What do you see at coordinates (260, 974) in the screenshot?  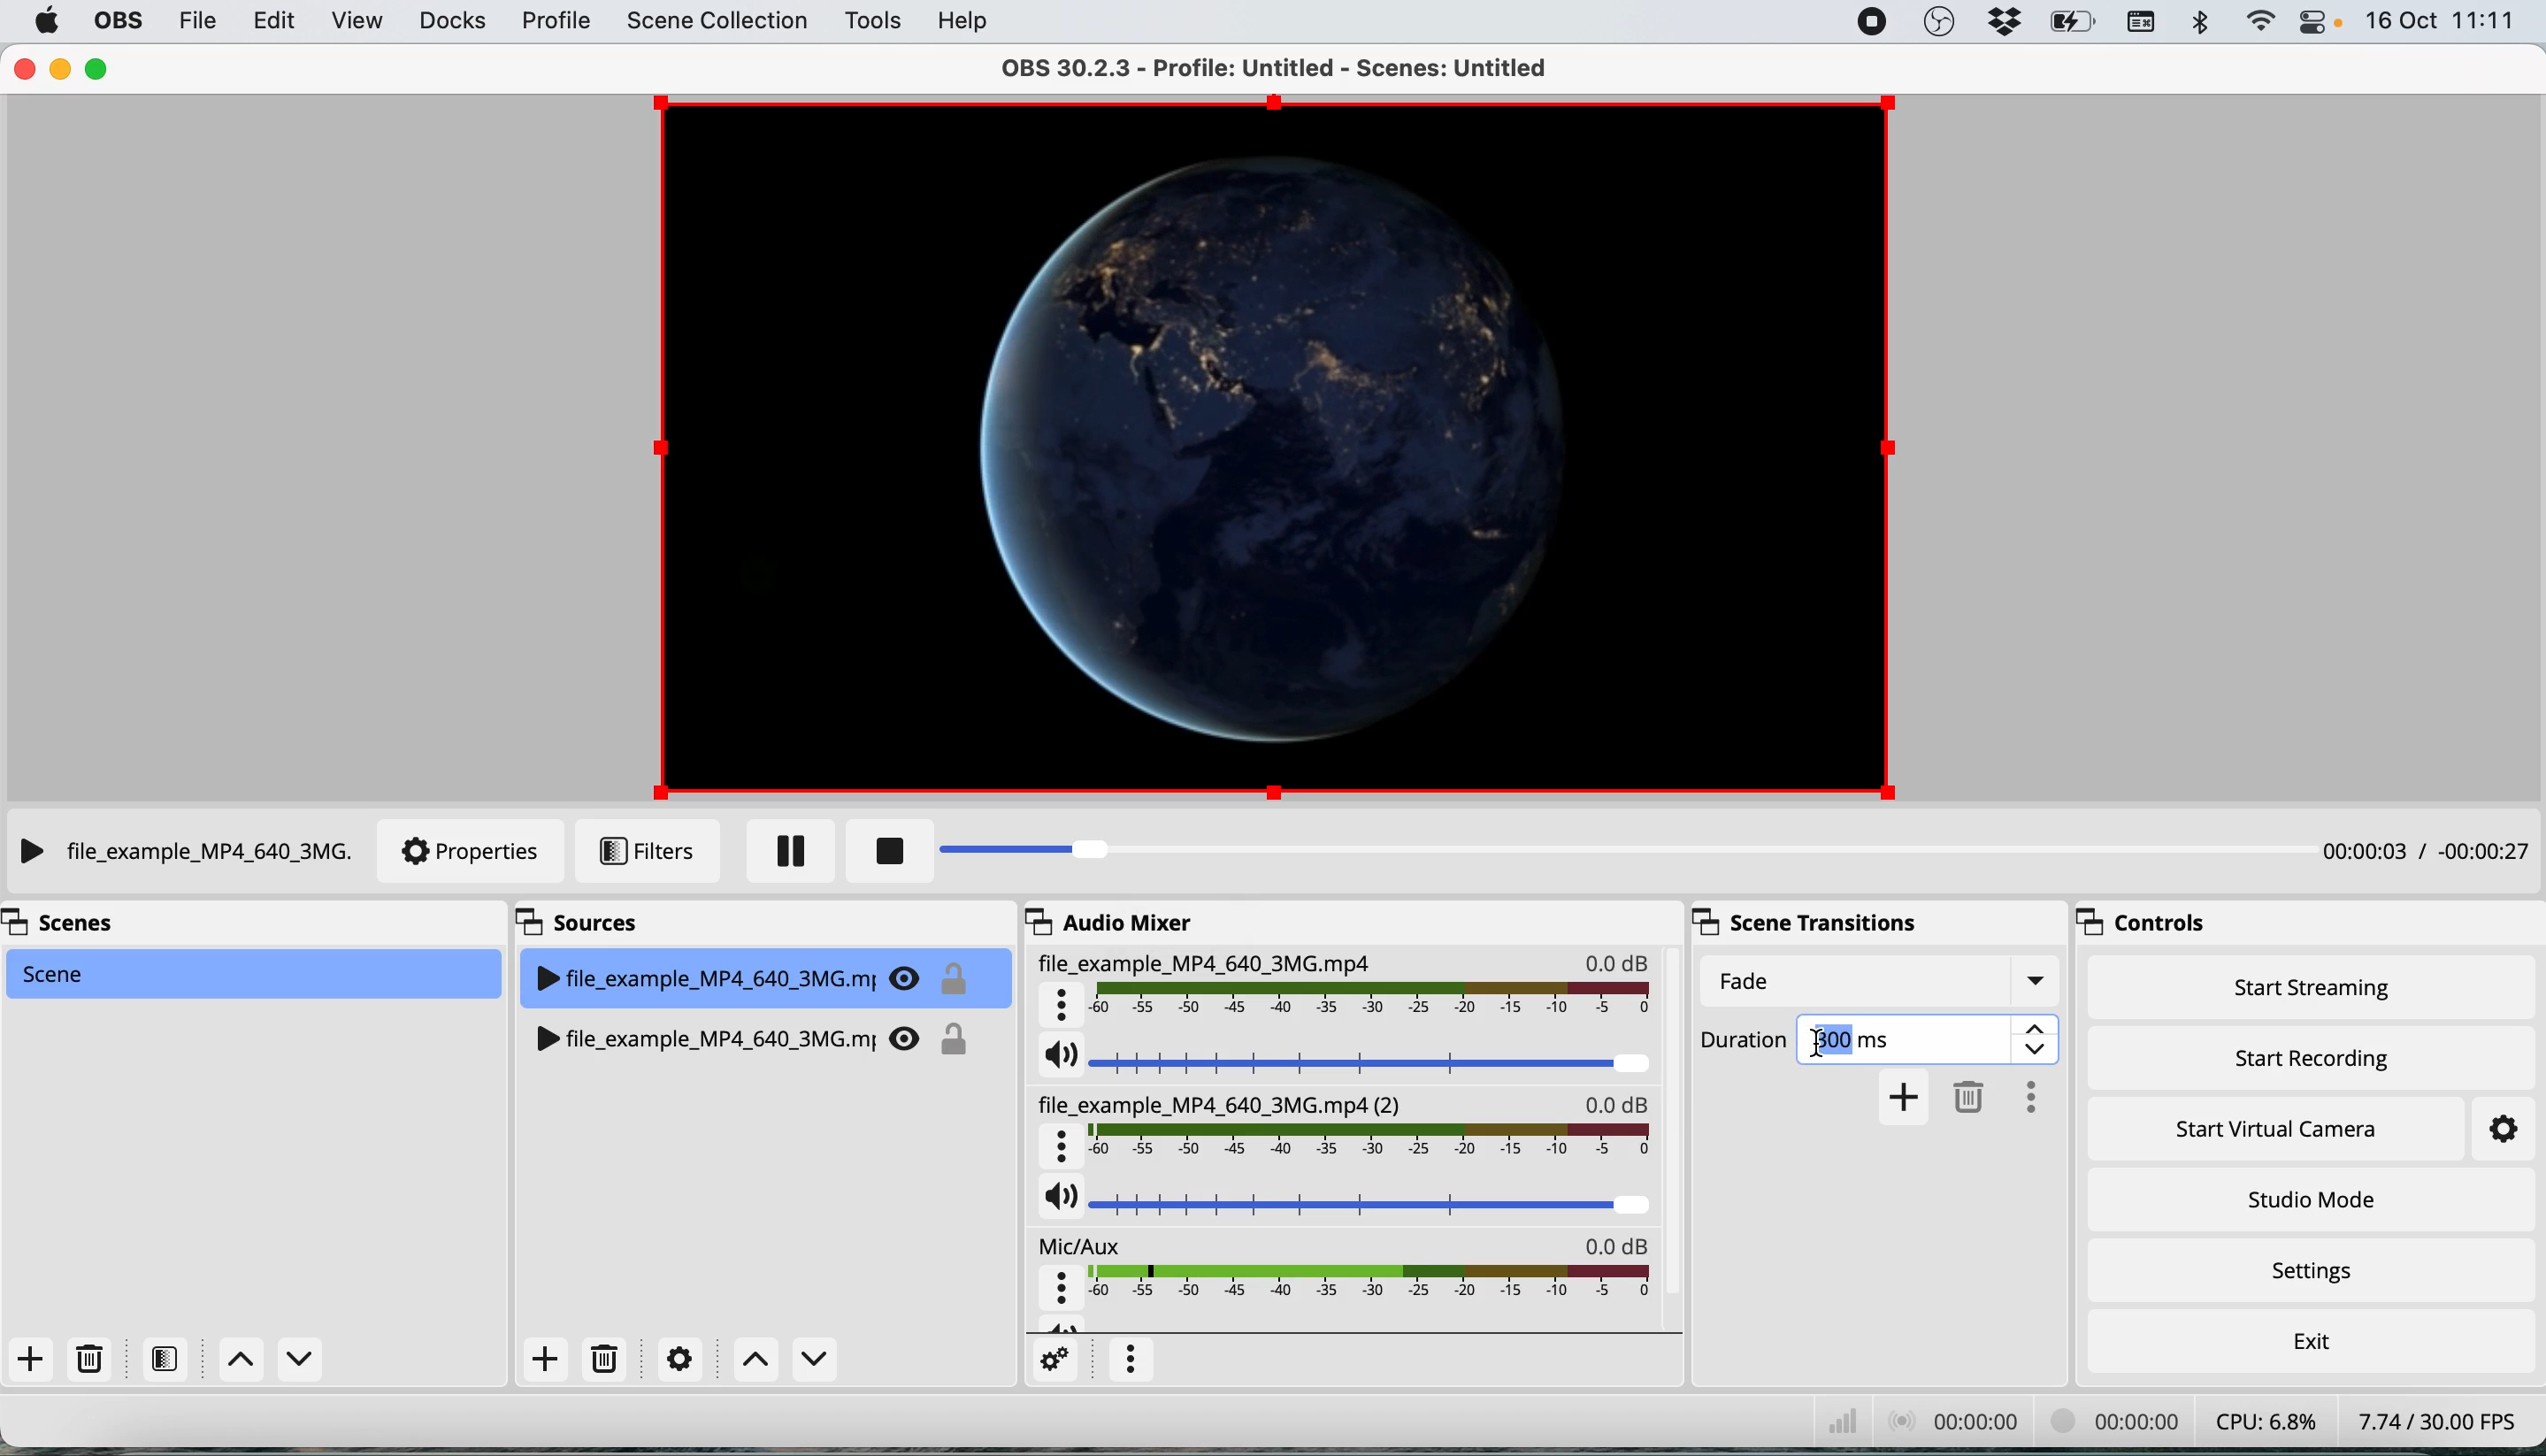 I see `current scene` at bounding box center [260, 974].